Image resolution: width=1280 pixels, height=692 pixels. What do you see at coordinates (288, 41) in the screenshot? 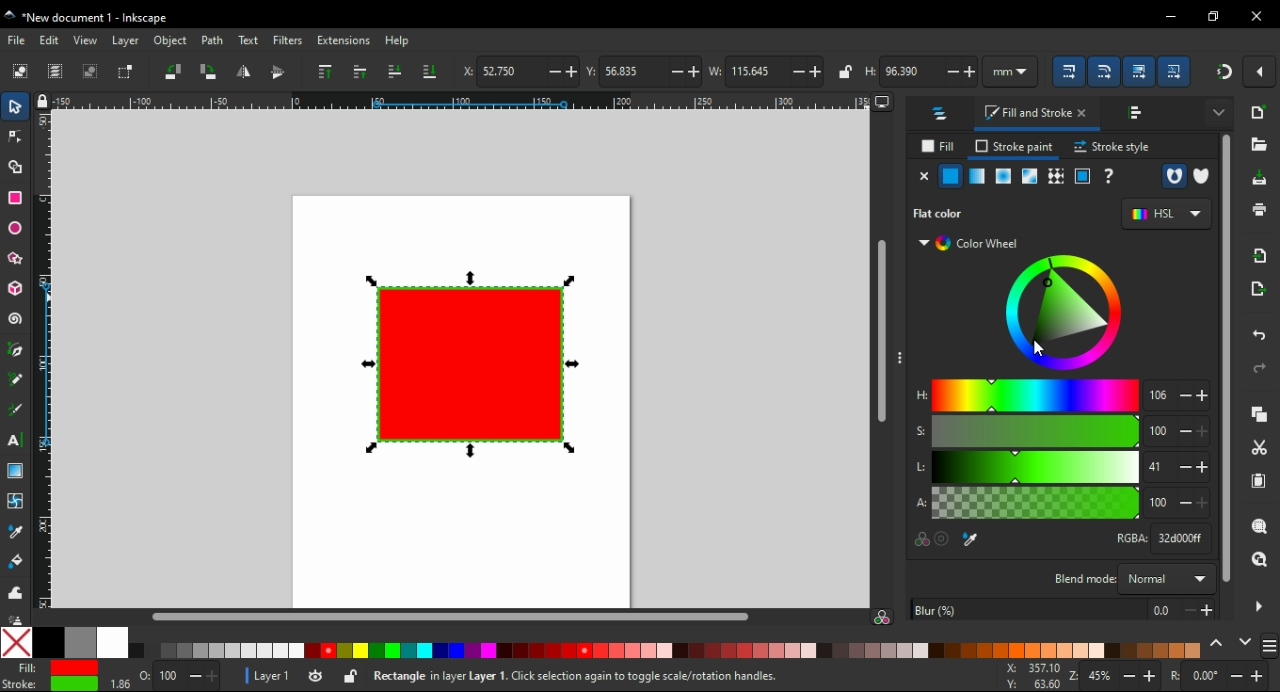
I see `filters` at bounding box center [288, 41].